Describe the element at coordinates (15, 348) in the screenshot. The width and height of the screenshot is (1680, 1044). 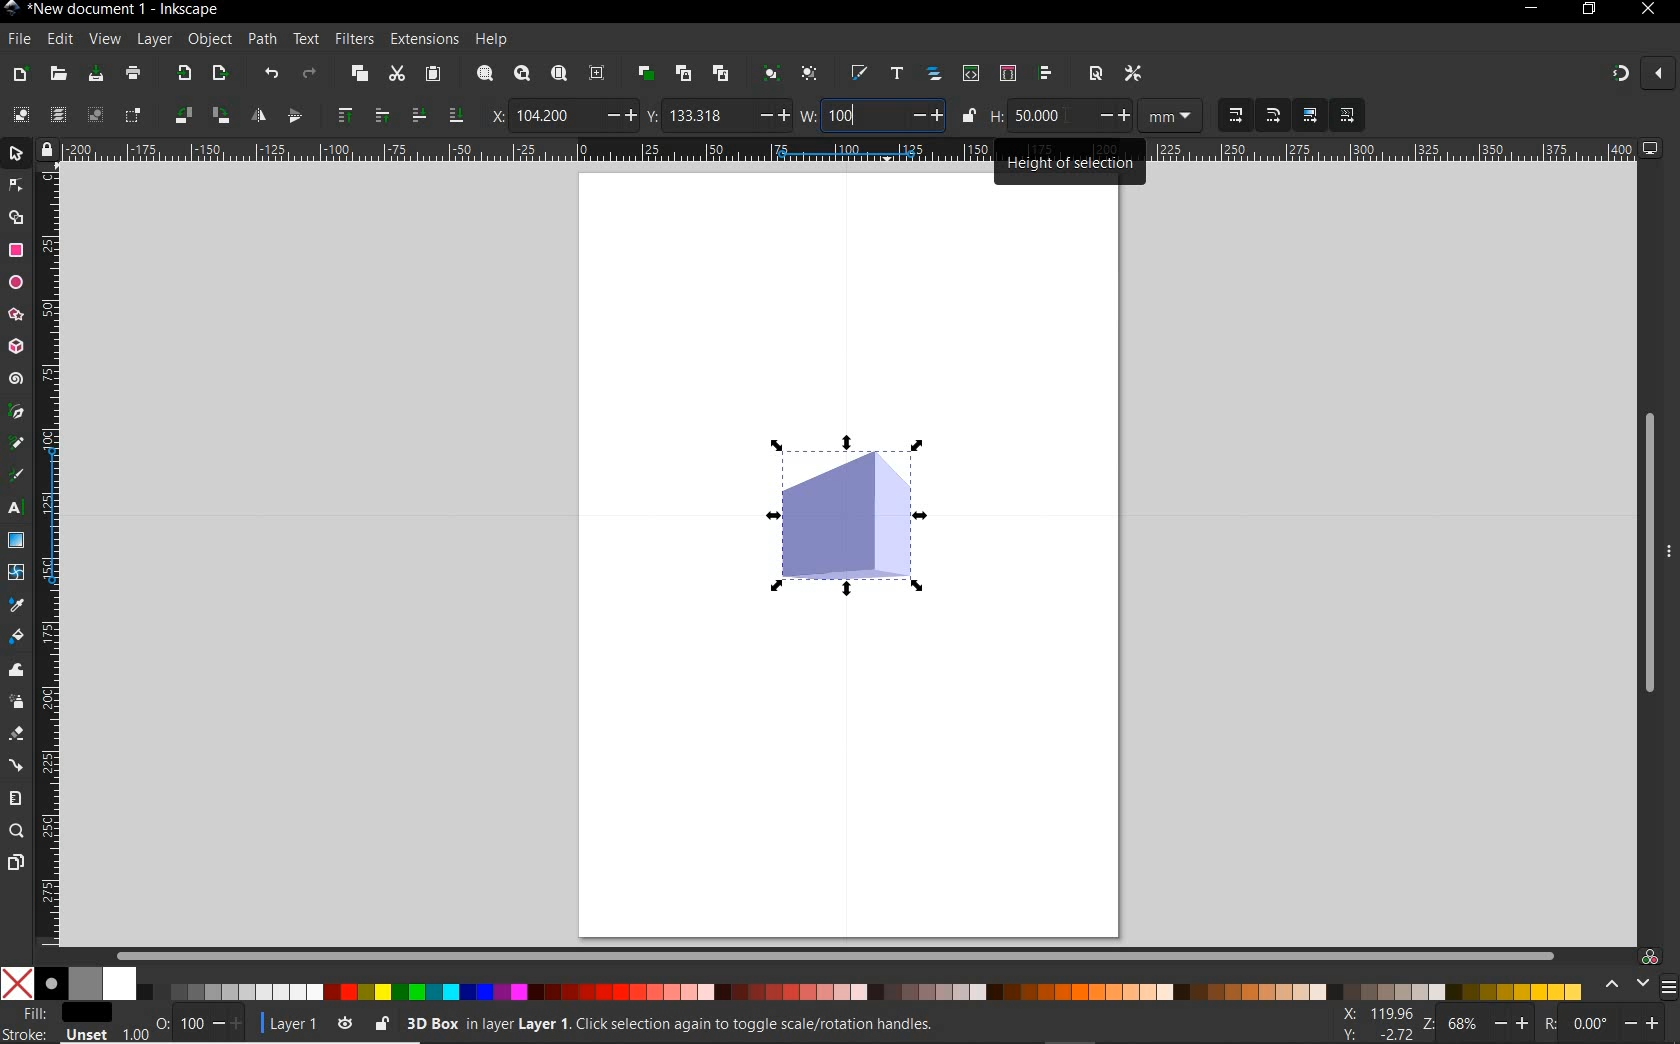
I see `3d box tool` at that location.